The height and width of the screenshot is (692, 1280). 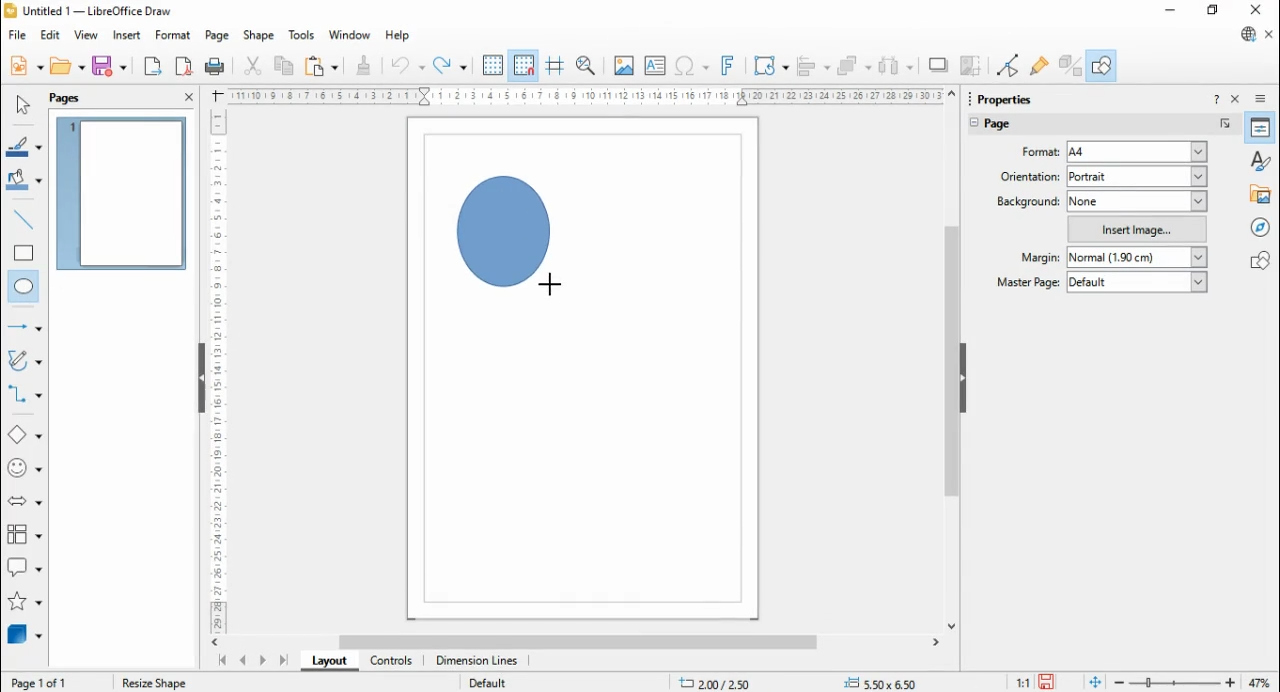 What do you see at coordinates (1095, 682) in the screenshot?
I see `fir page to current window` at bounding box center [1095, 682].